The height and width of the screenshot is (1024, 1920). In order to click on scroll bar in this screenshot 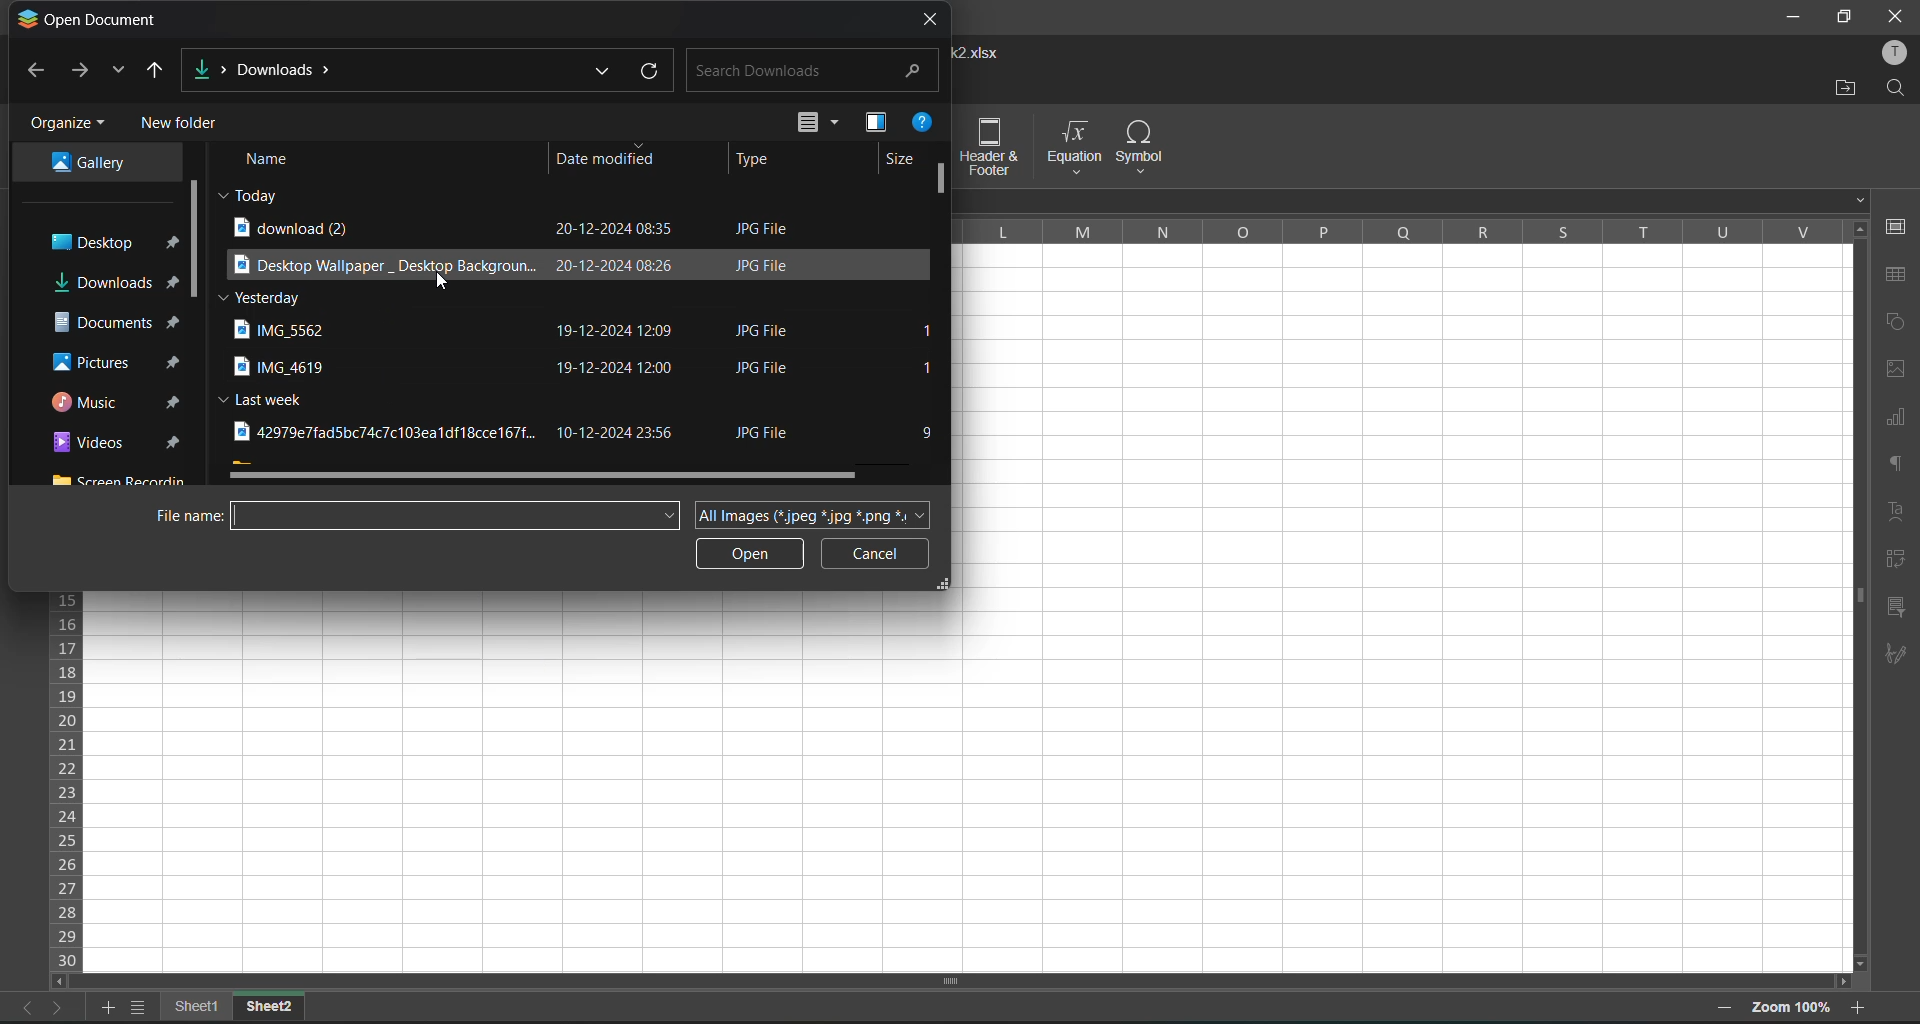, I will do `click(932, 983)`.